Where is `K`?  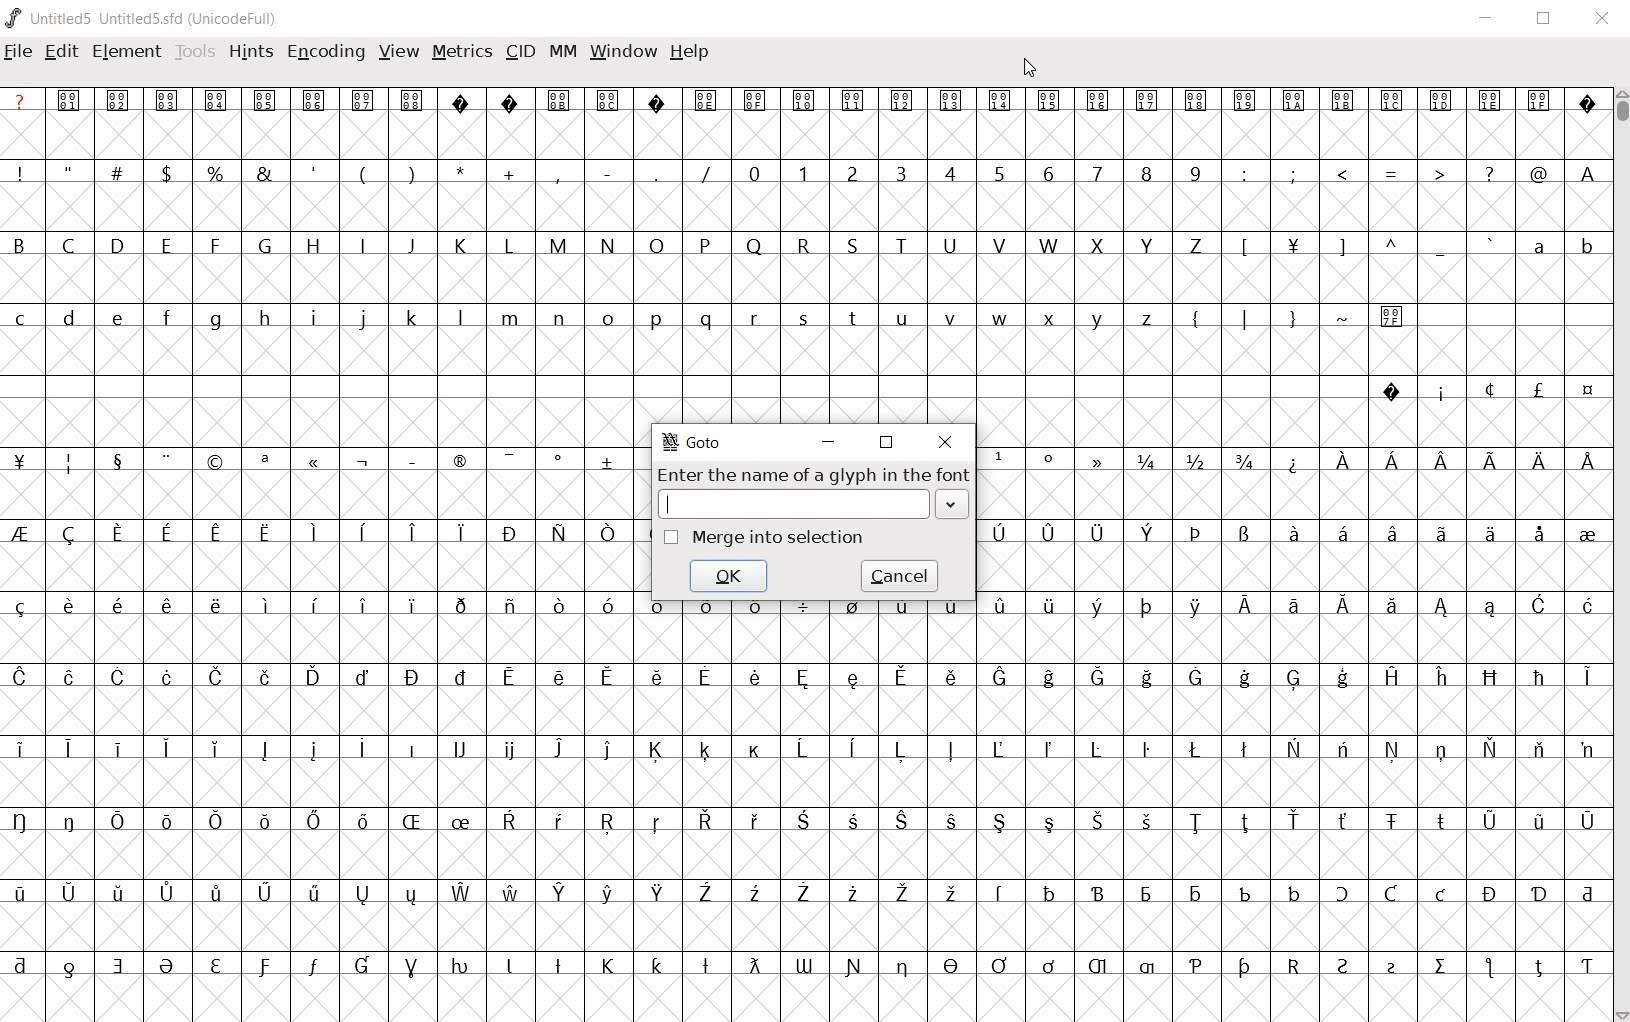 K is located at coordinates (460, 245).